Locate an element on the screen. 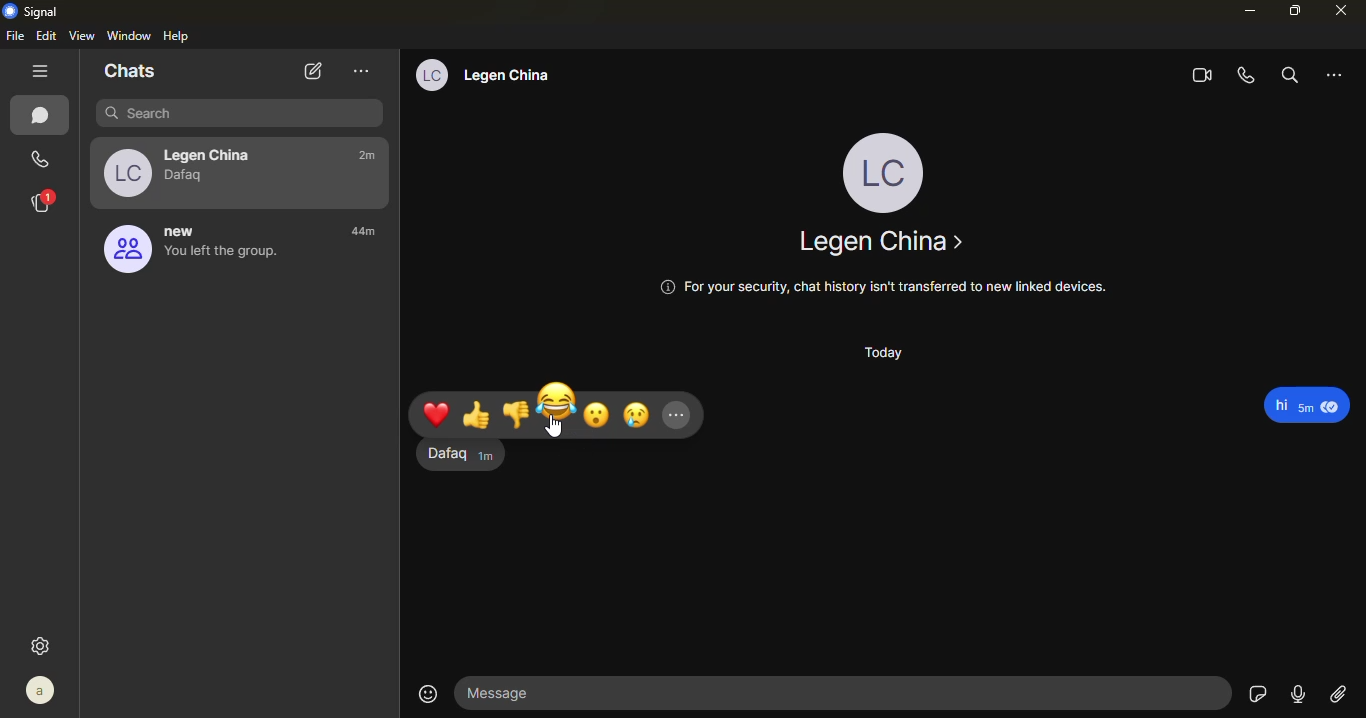 The height and width of the screenshot is (718, 1366). time is located at coordinates (373, 234).